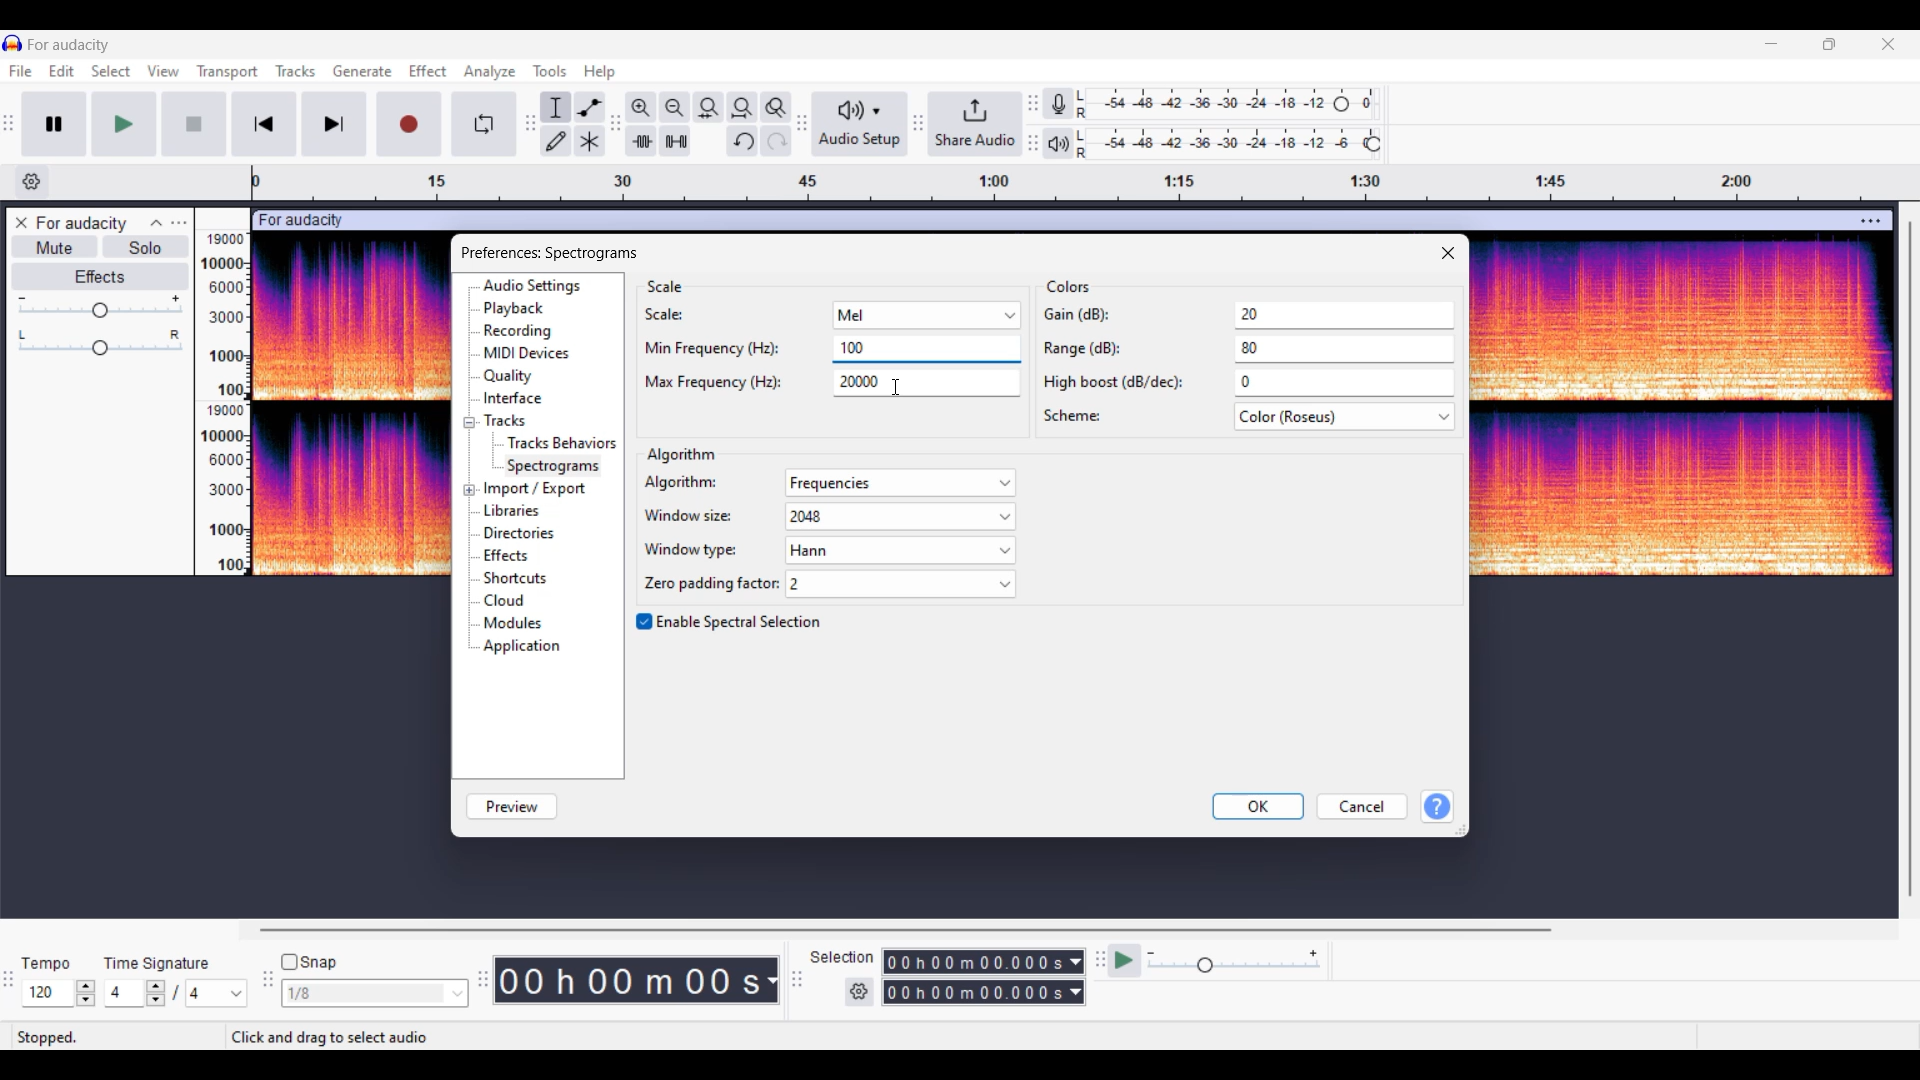 The width and height of the screenshot is (1920, 1080). Describe the element at coordinates (1829, 44) in the screenshot. I see `Show in smaller tab` at that location.